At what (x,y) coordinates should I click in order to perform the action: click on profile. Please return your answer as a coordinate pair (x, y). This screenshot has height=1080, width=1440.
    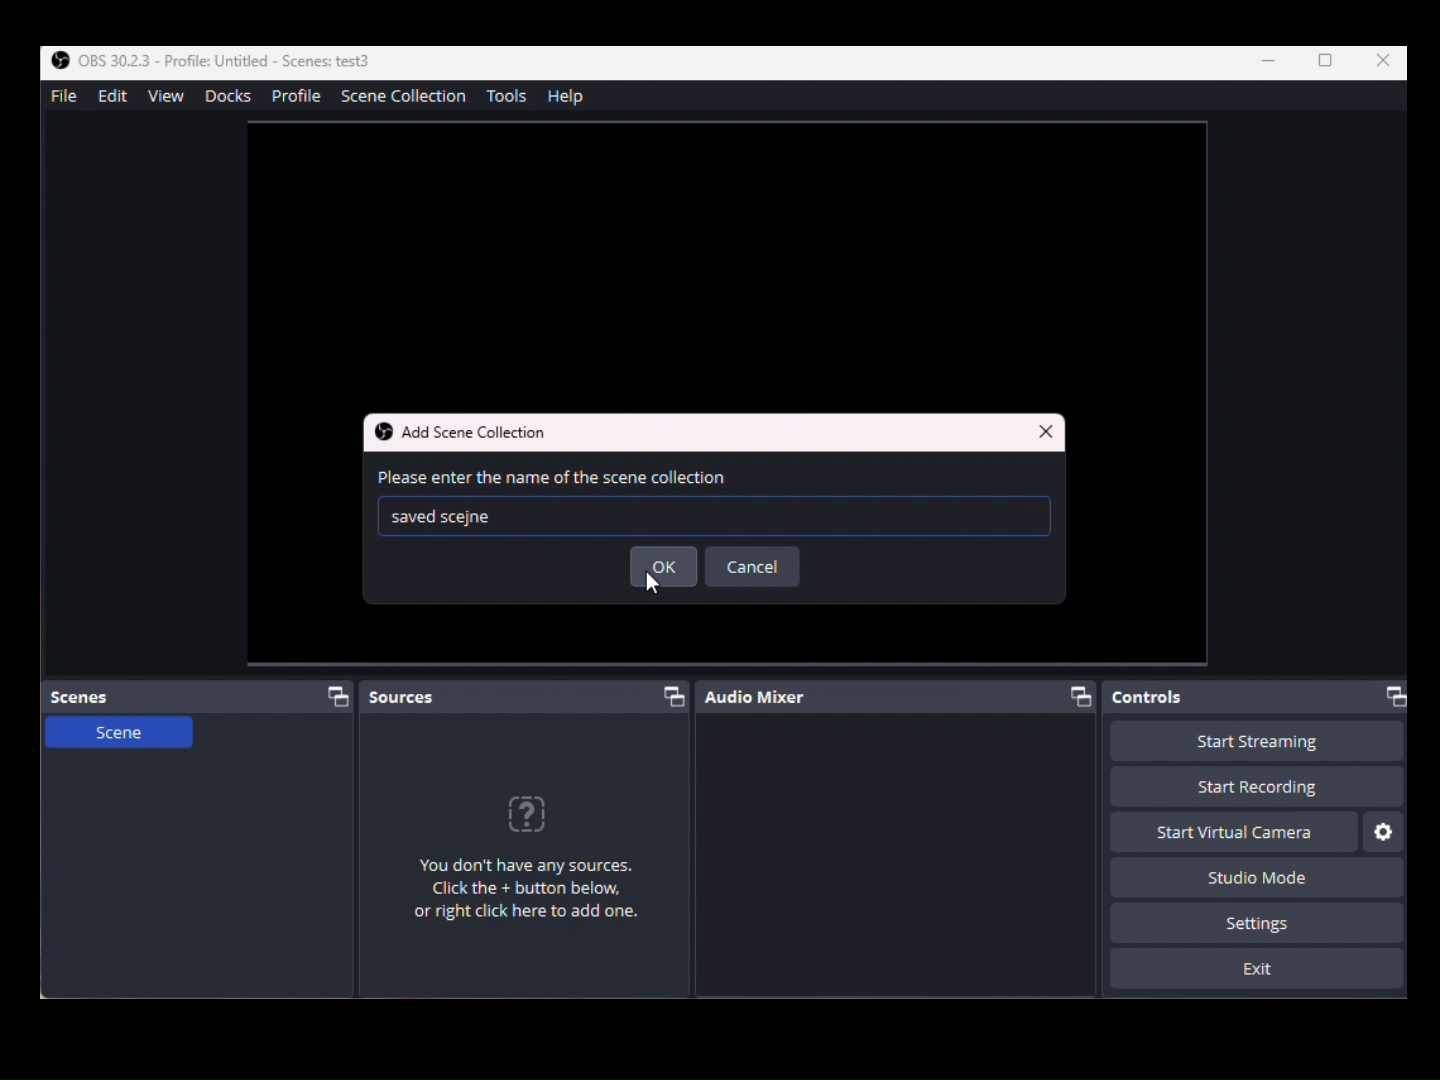
    Looking at the image, I should click on (296, 96).